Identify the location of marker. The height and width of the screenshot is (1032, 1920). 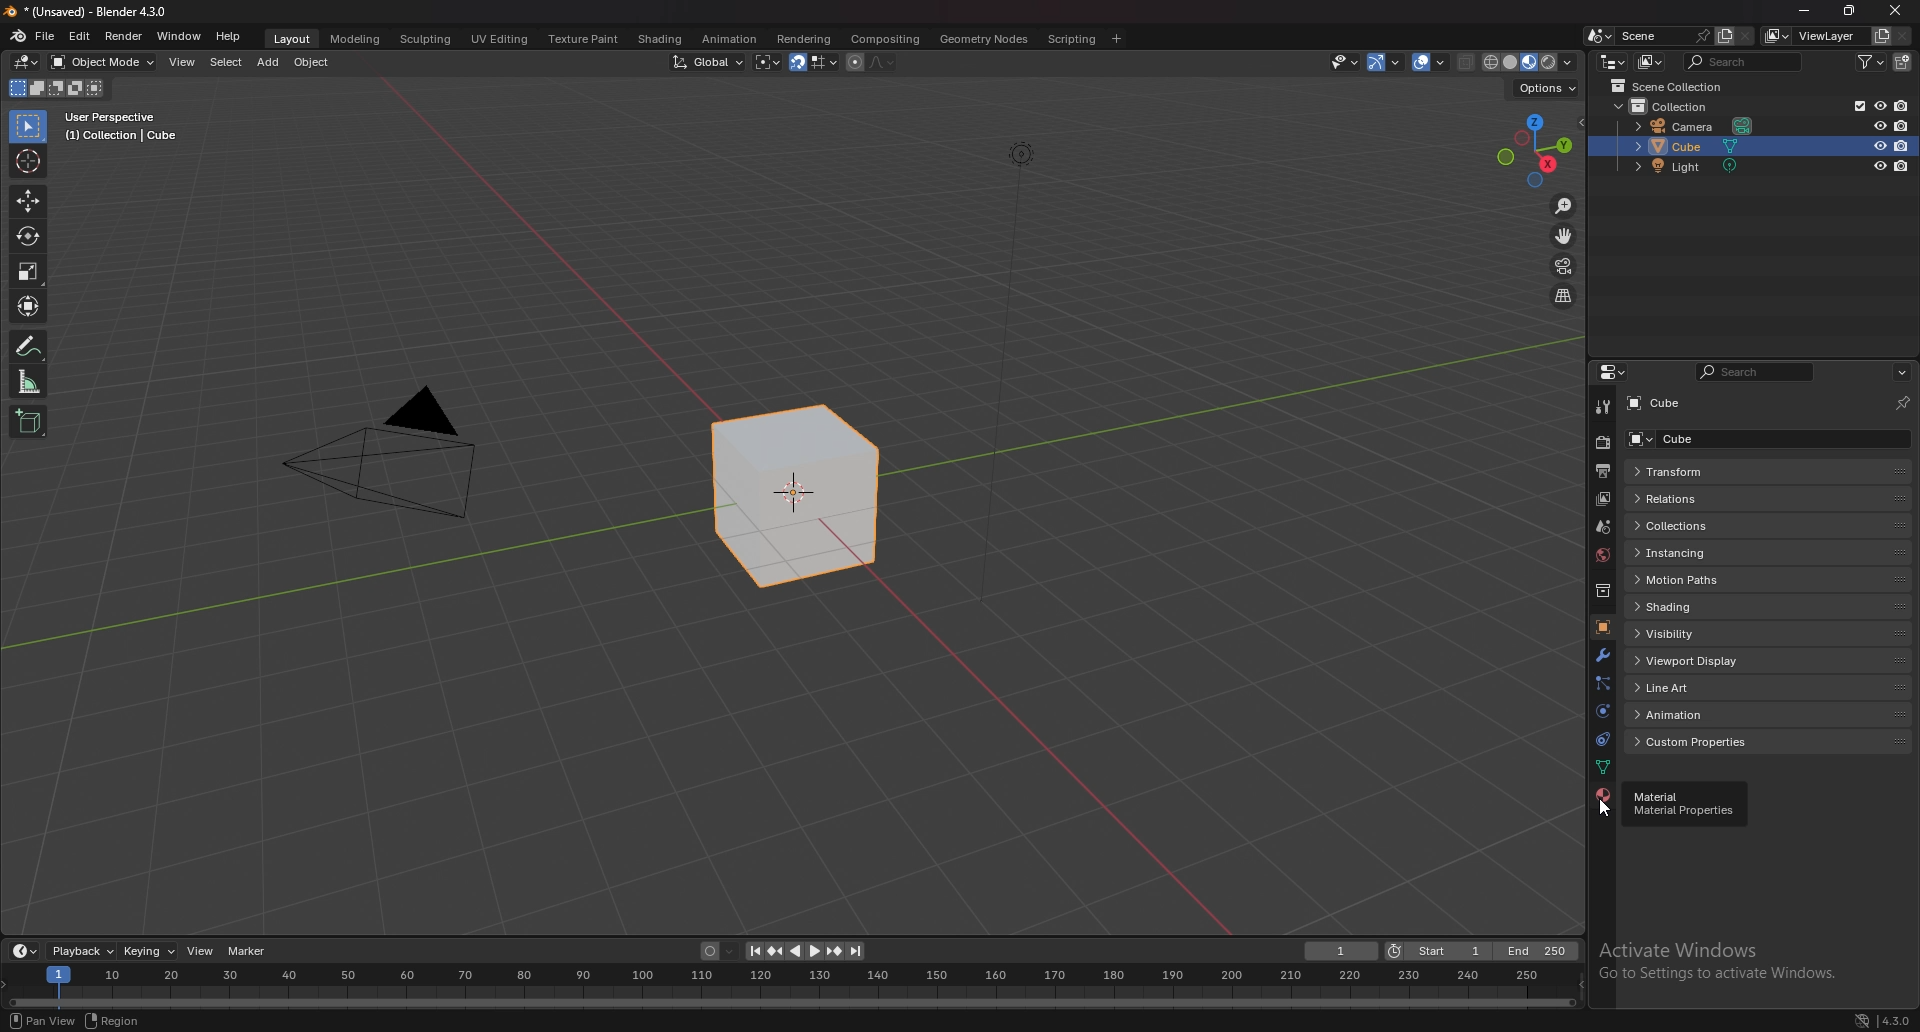
(247, 950).